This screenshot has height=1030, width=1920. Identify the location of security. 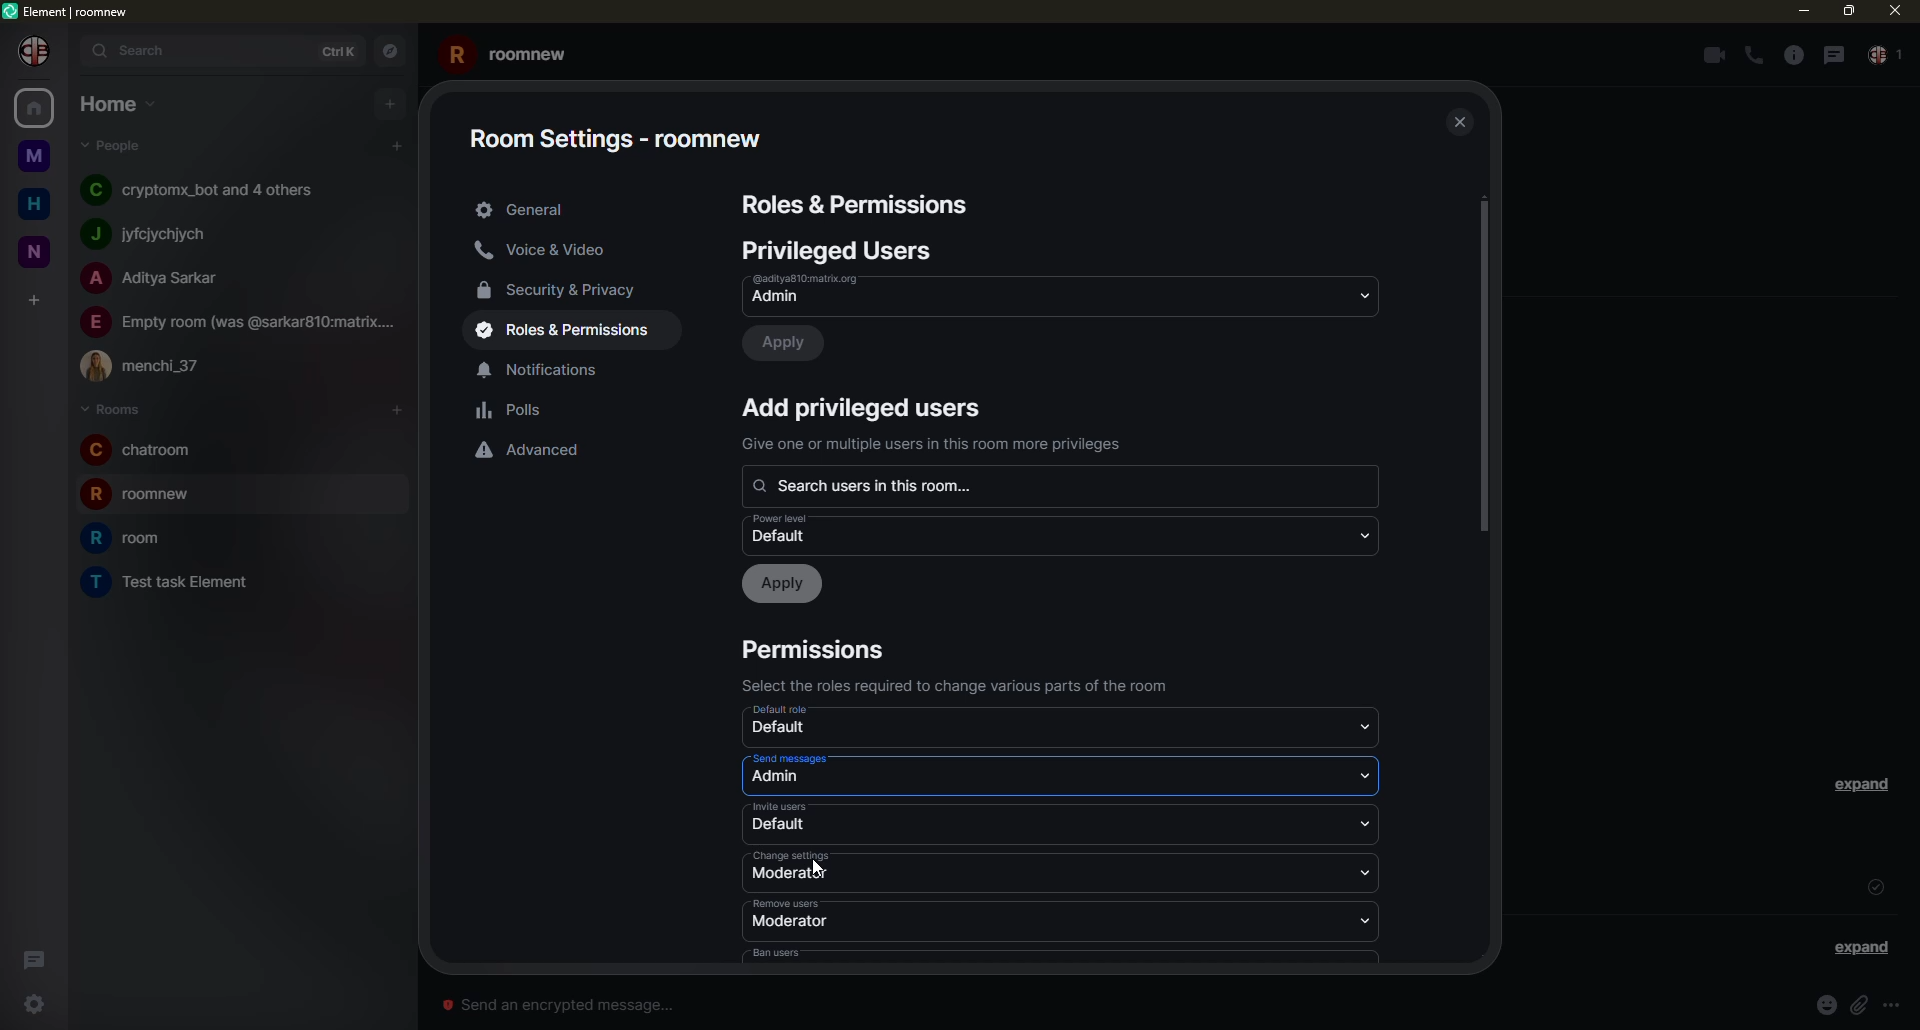
(567, 289).